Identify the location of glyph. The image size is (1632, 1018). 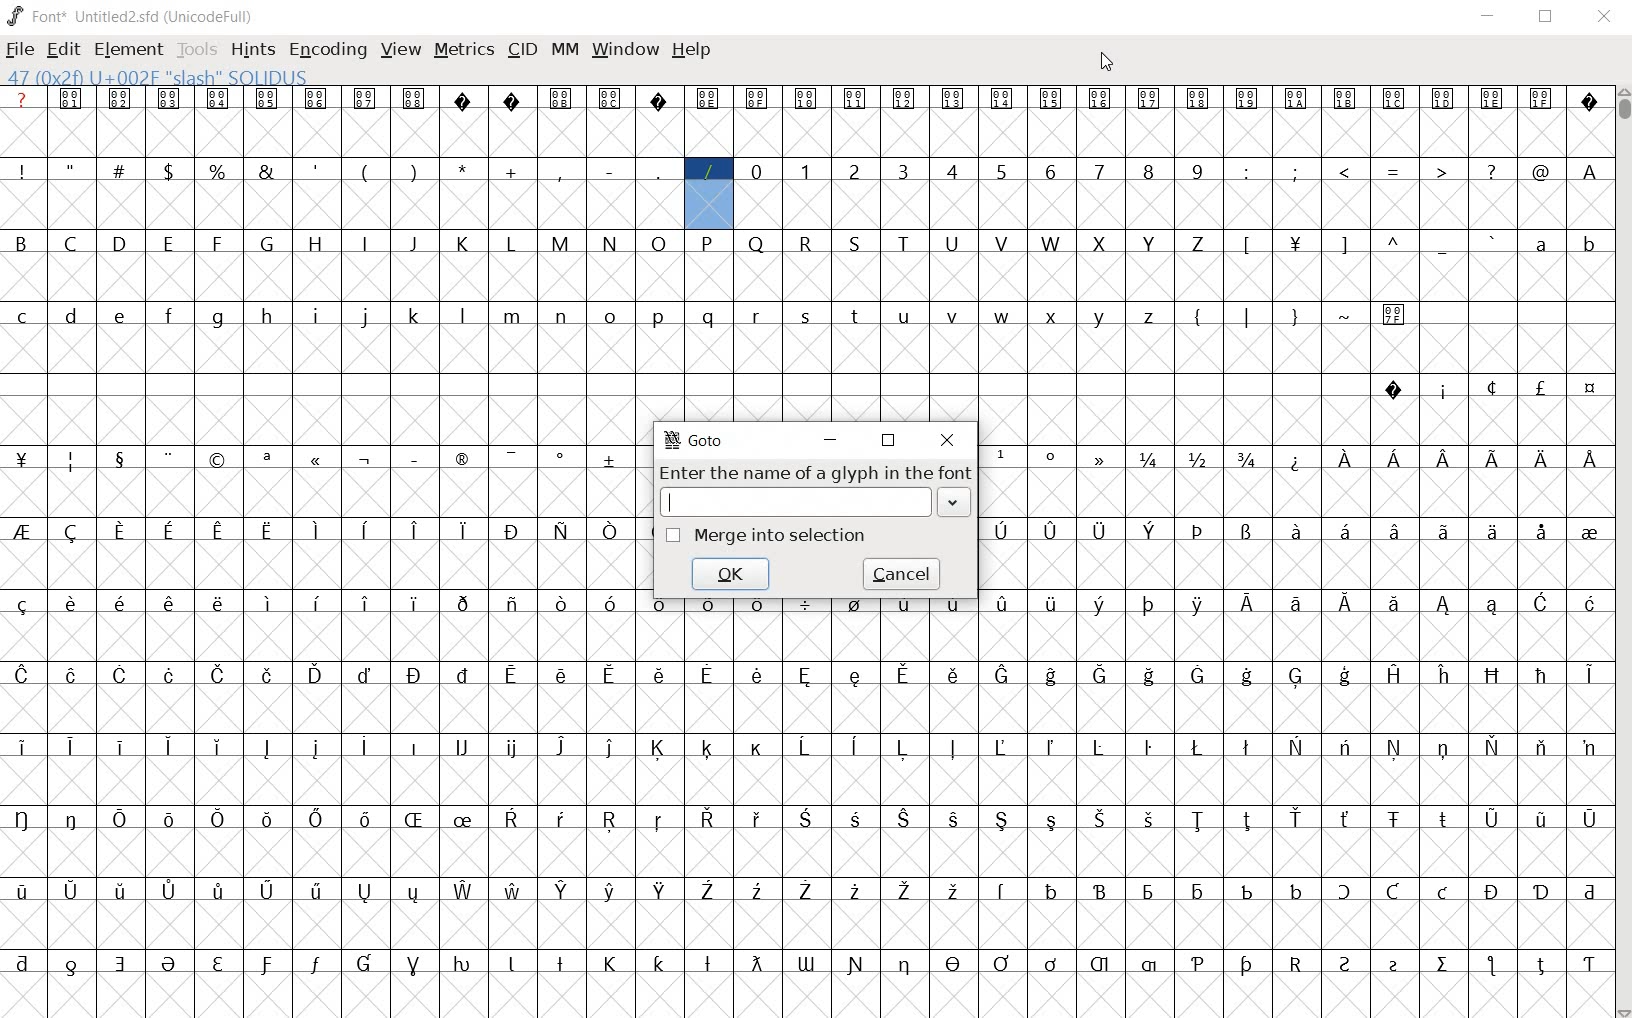
(1053, 318).